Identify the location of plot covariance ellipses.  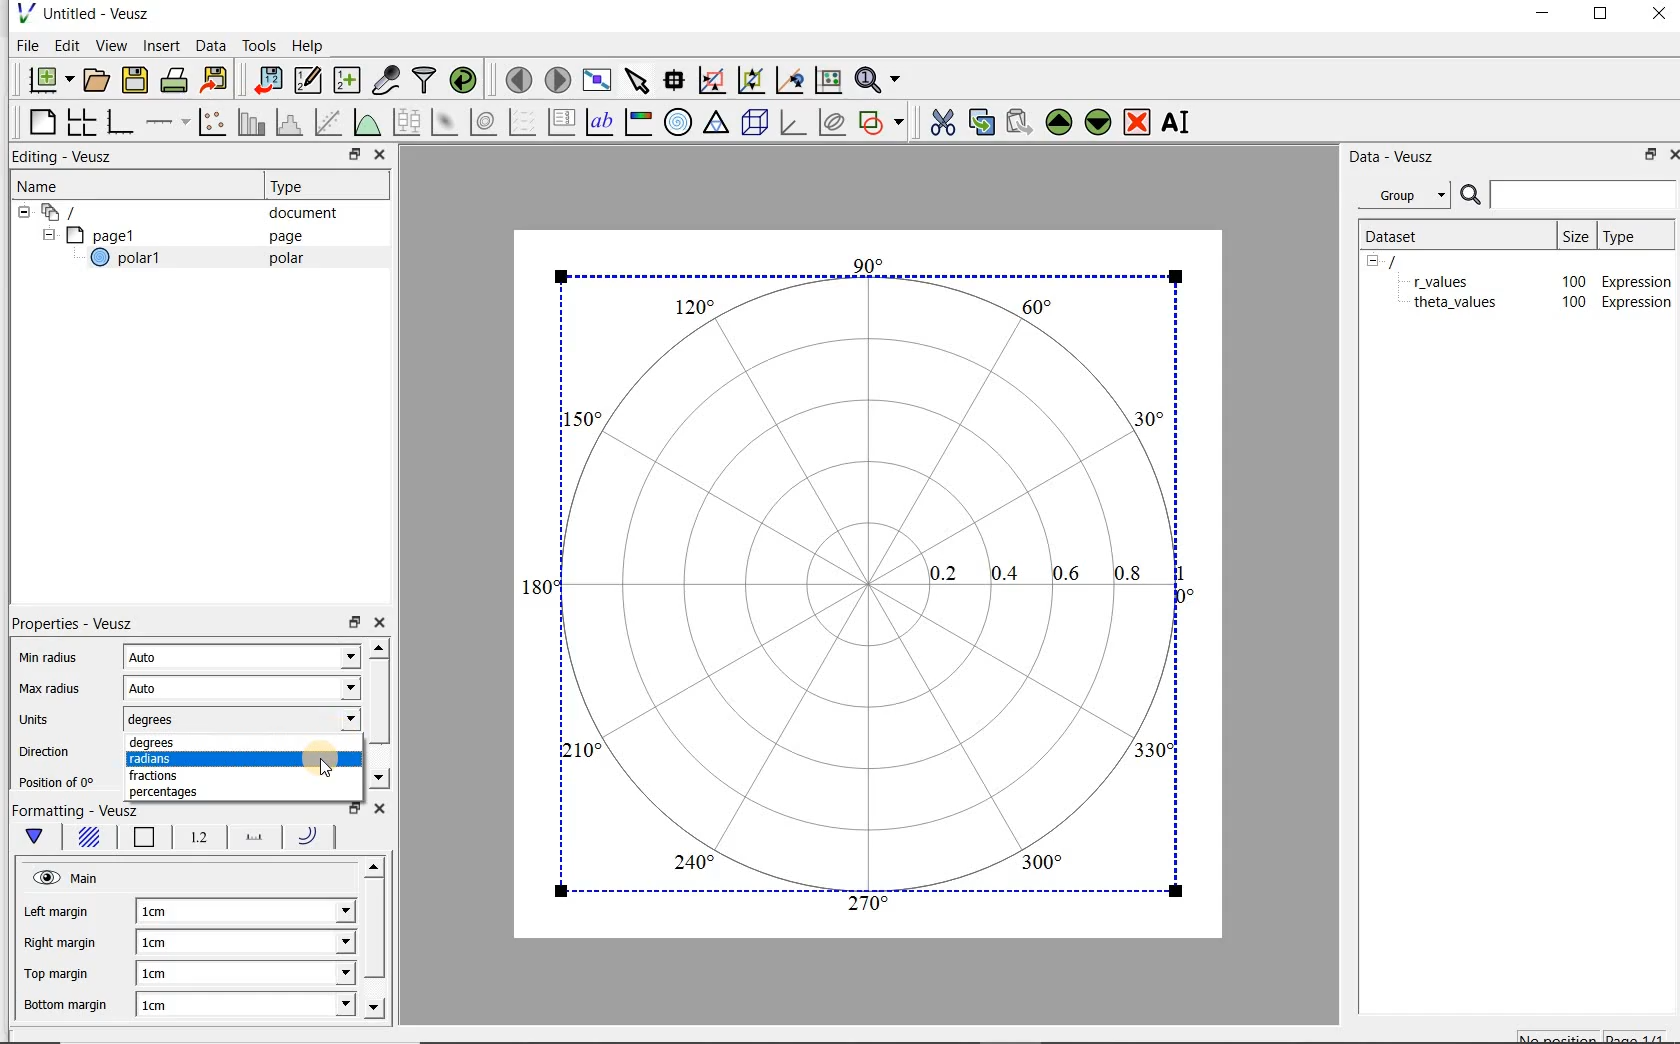
(833, 122).